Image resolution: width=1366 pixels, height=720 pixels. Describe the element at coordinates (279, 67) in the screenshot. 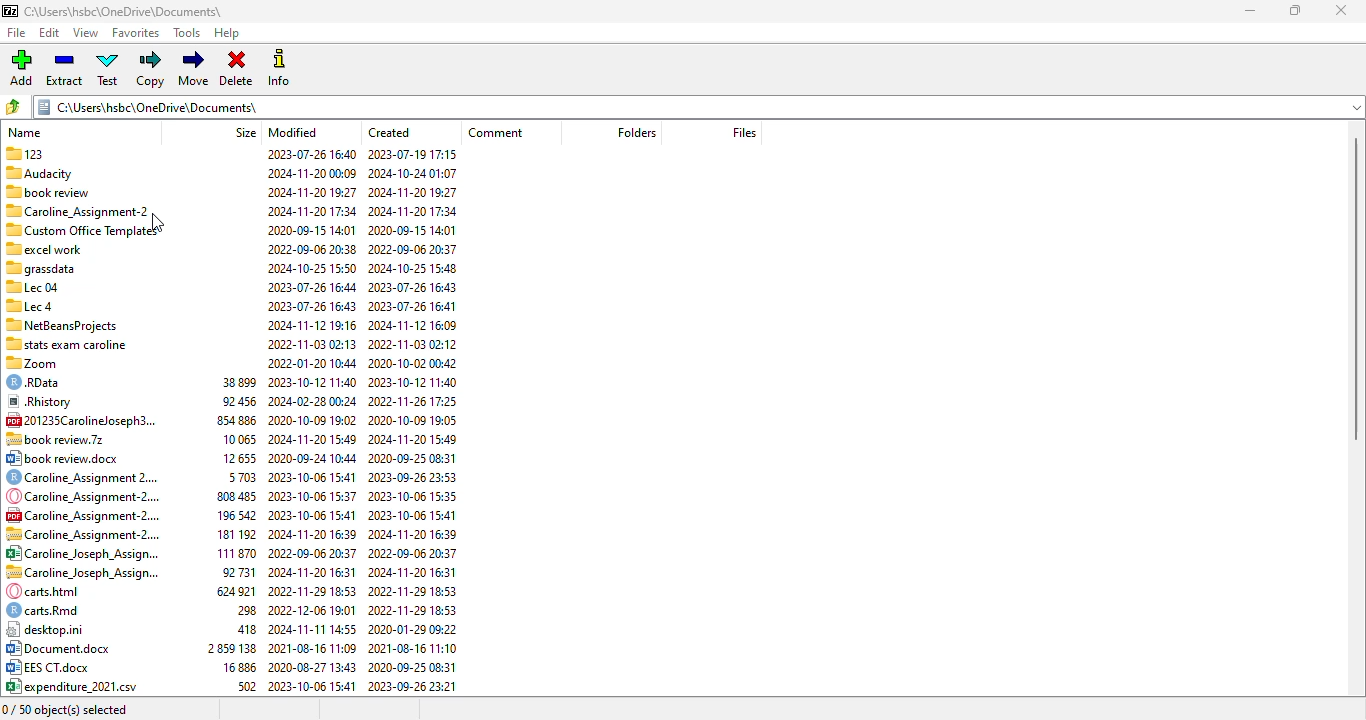

I see `info` at that location.